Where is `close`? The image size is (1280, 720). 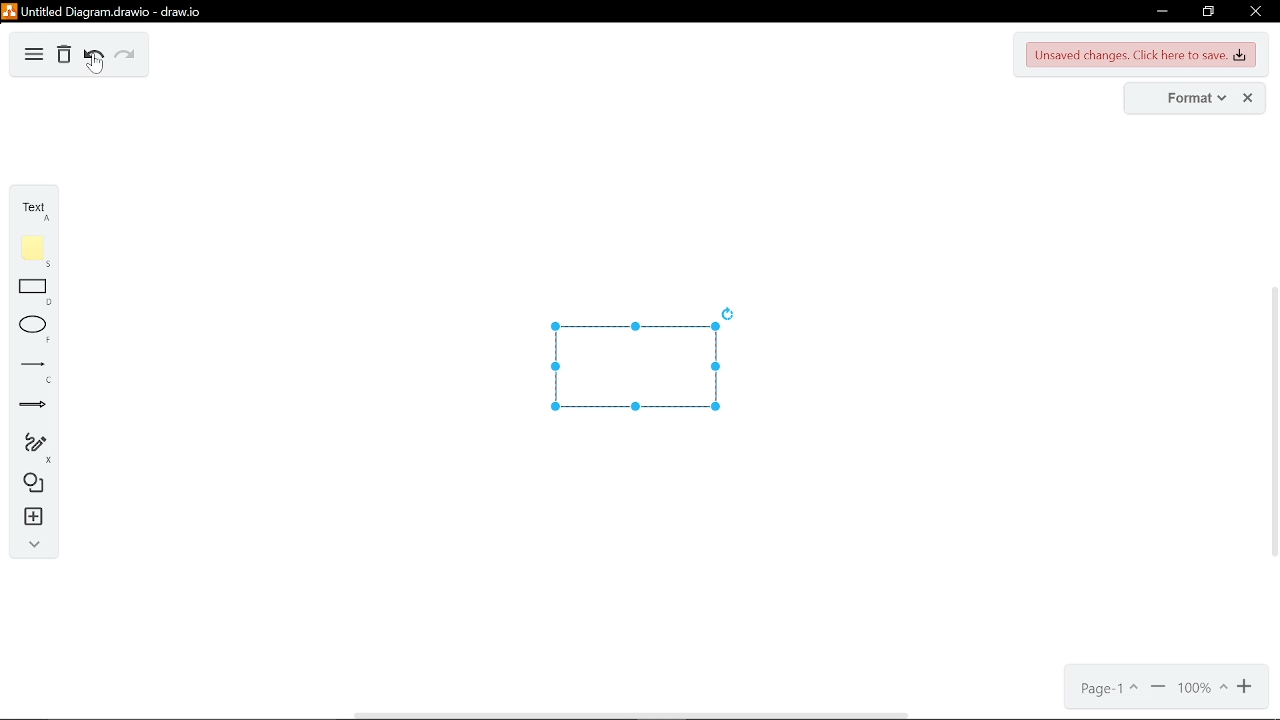 close is located at coordinates (1248, 98).